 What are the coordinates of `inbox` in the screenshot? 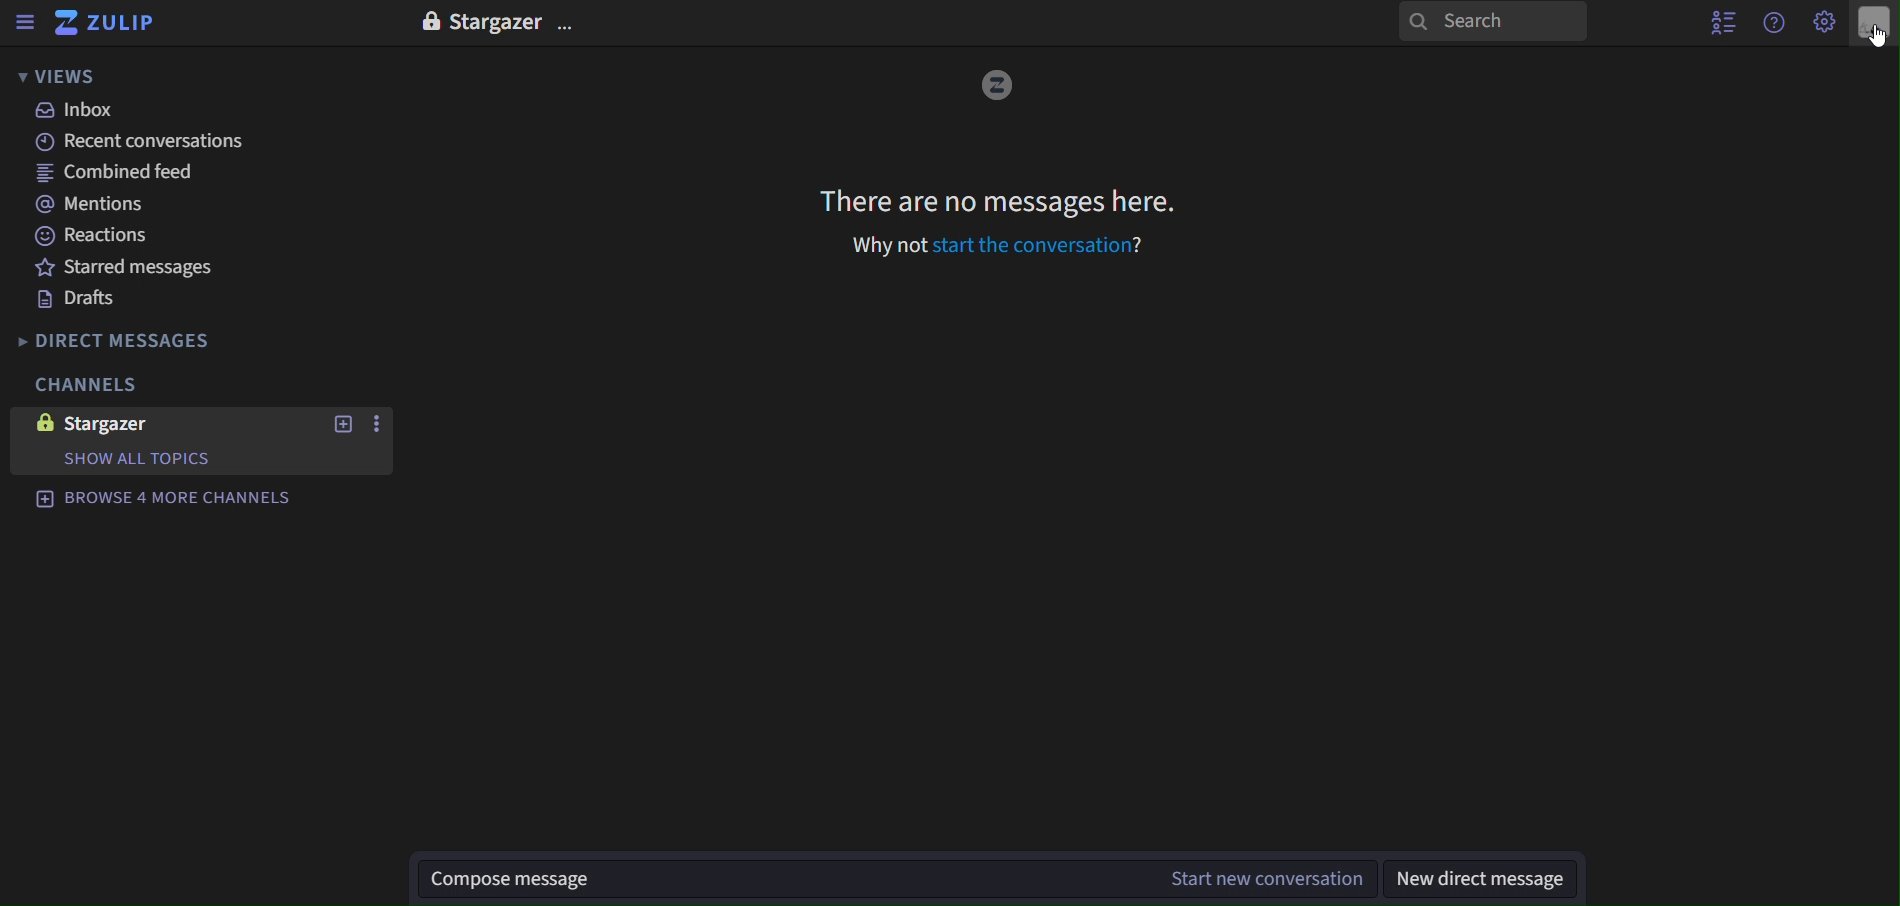 It's located at (79, 113).